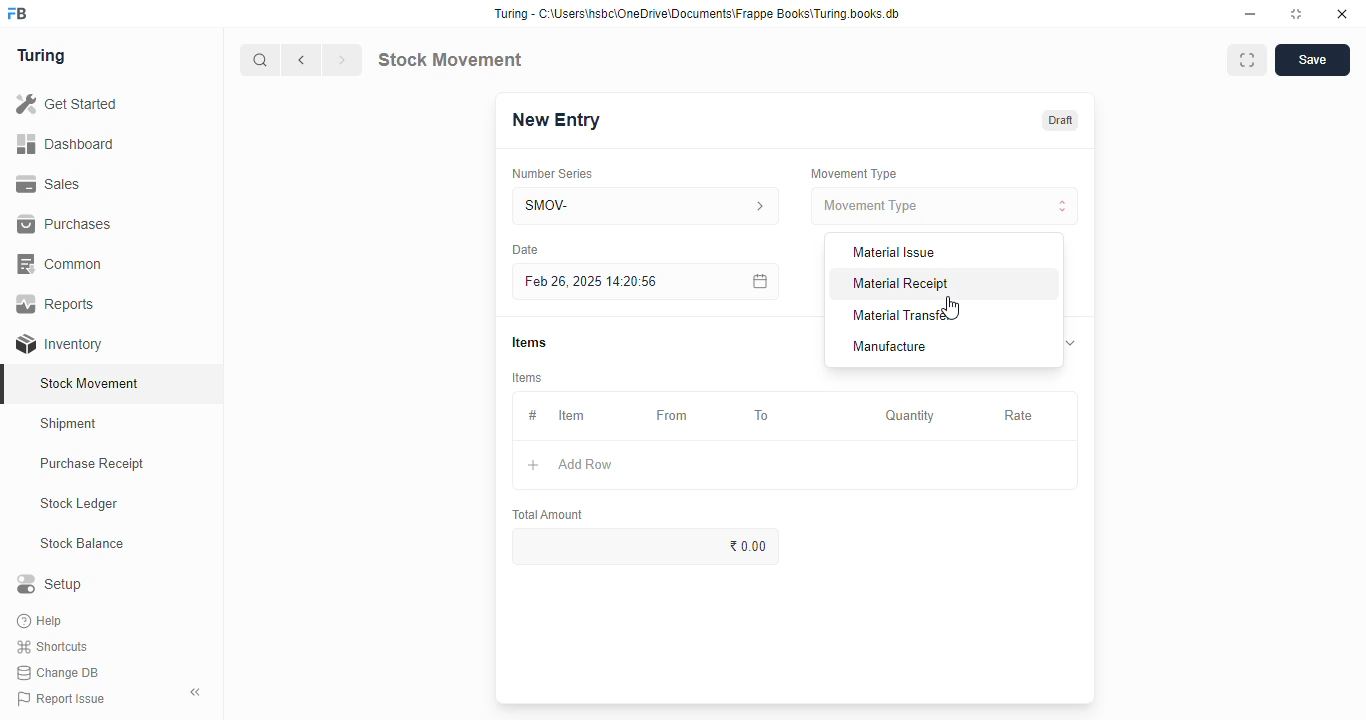  I want to click on movement type, so click(853, 173).